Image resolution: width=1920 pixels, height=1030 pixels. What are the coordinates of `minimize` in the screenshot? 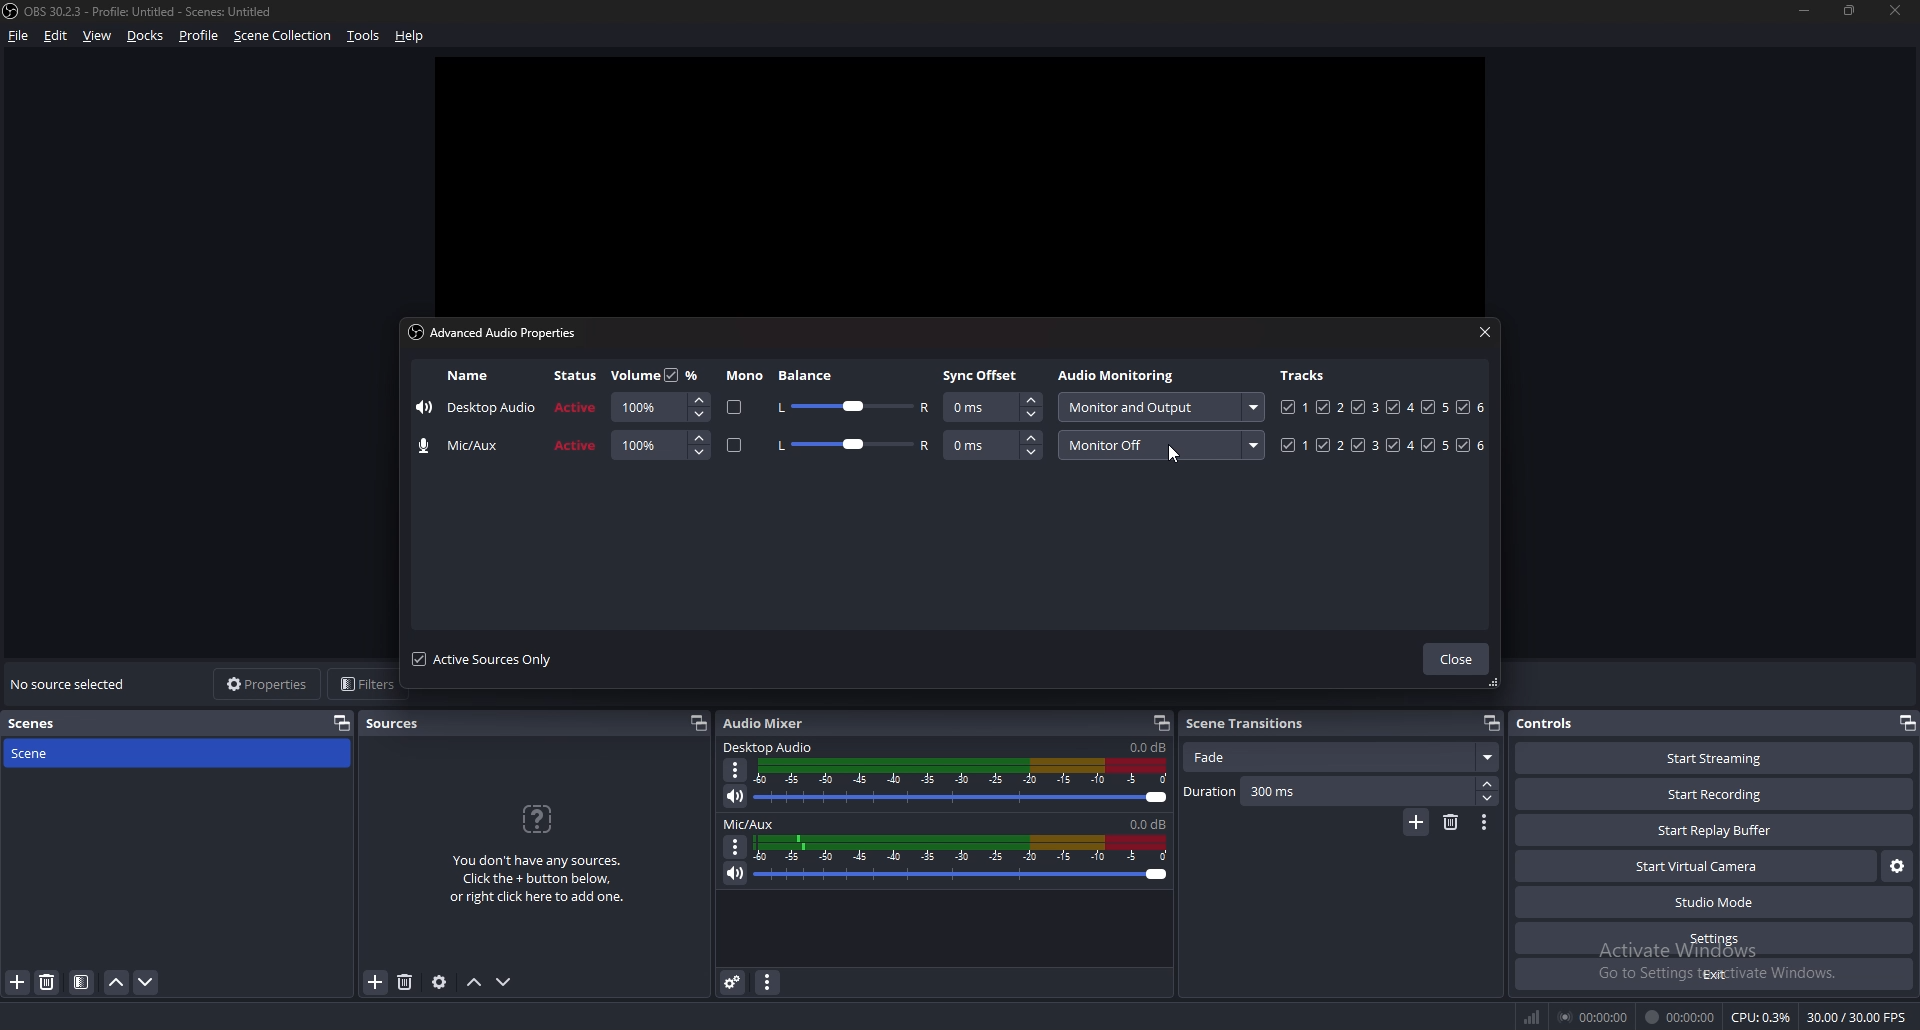 It's located at (1803, 11).